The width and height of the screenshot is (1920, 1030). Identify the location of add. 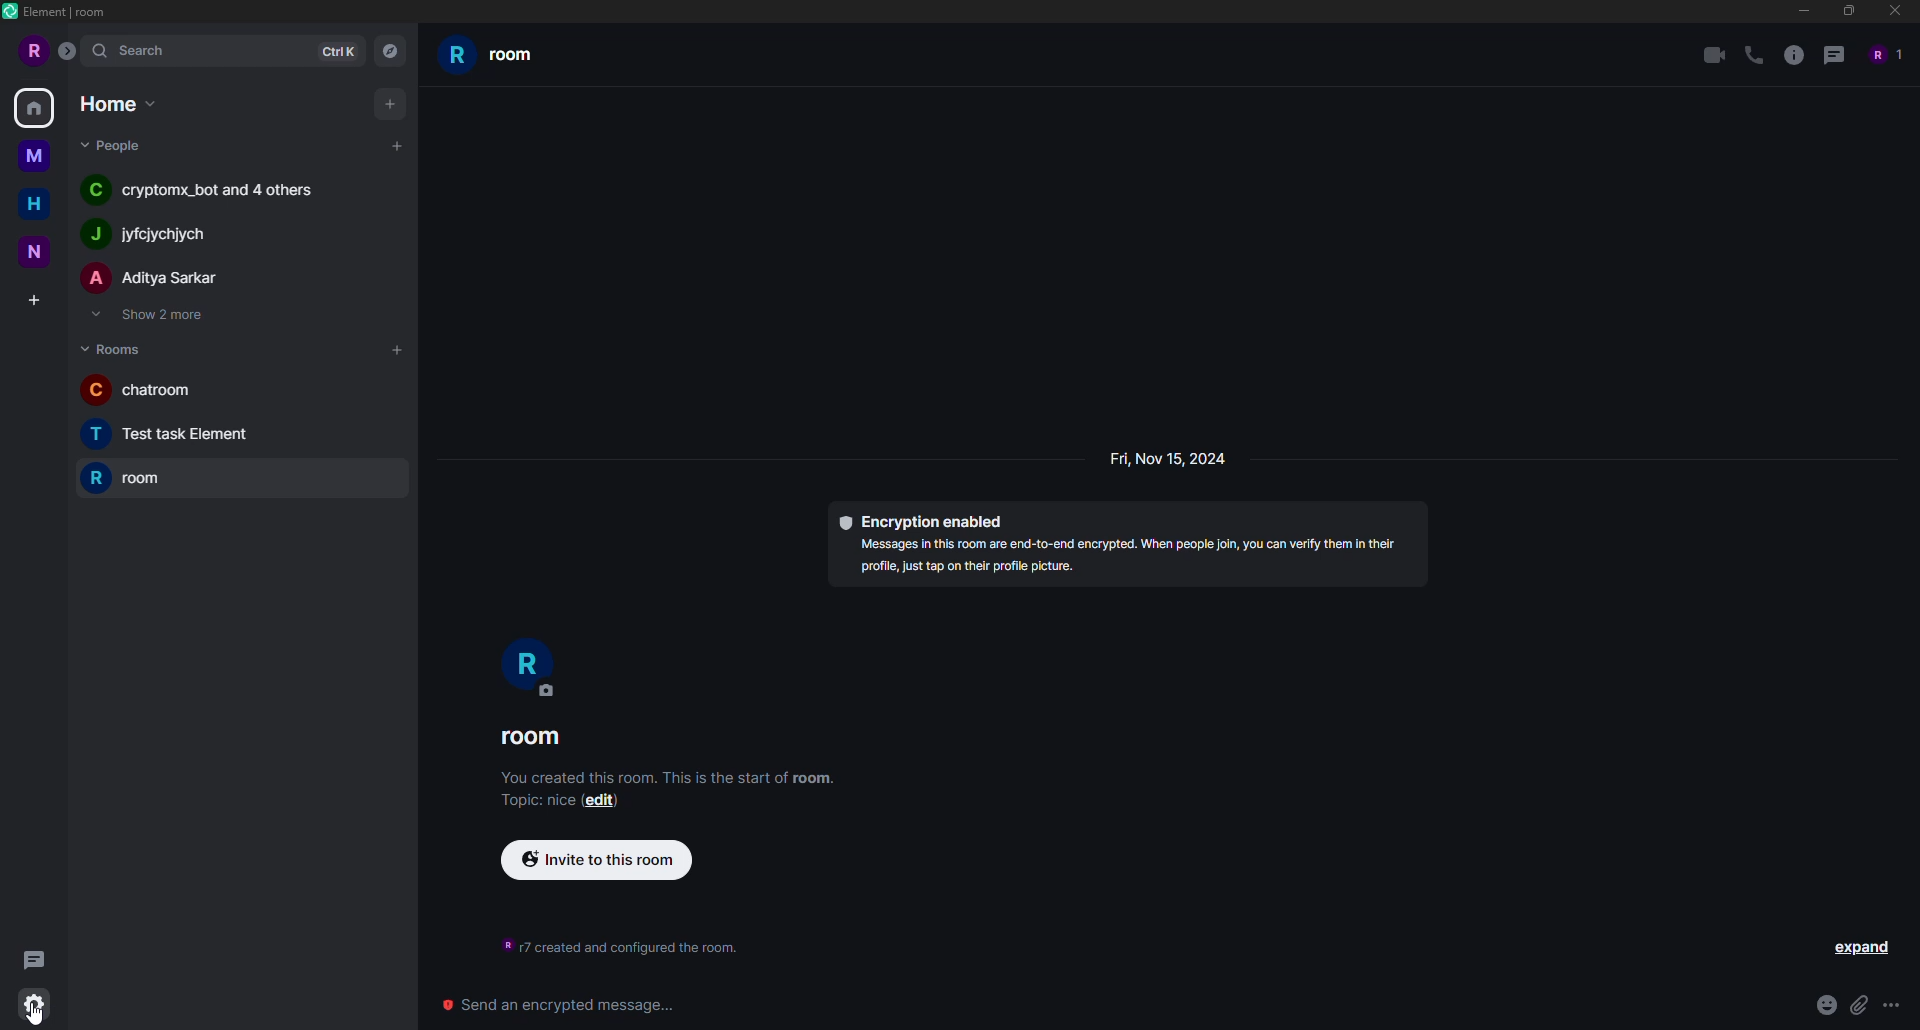
(397, 350).